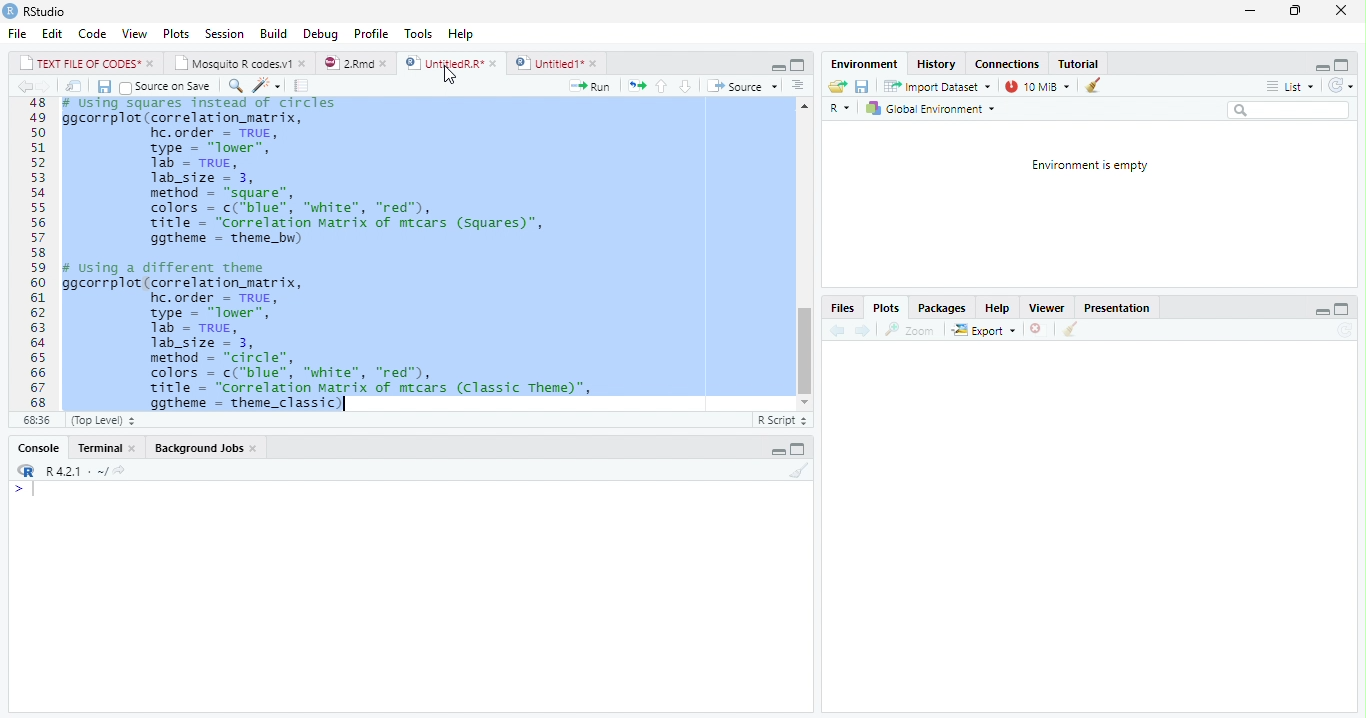 The image size is (1366, 718). What do you see at coordinates (244, 64) in the screenshot?
I see `Mosautto & cosesy` at bounding box center [244, 64].